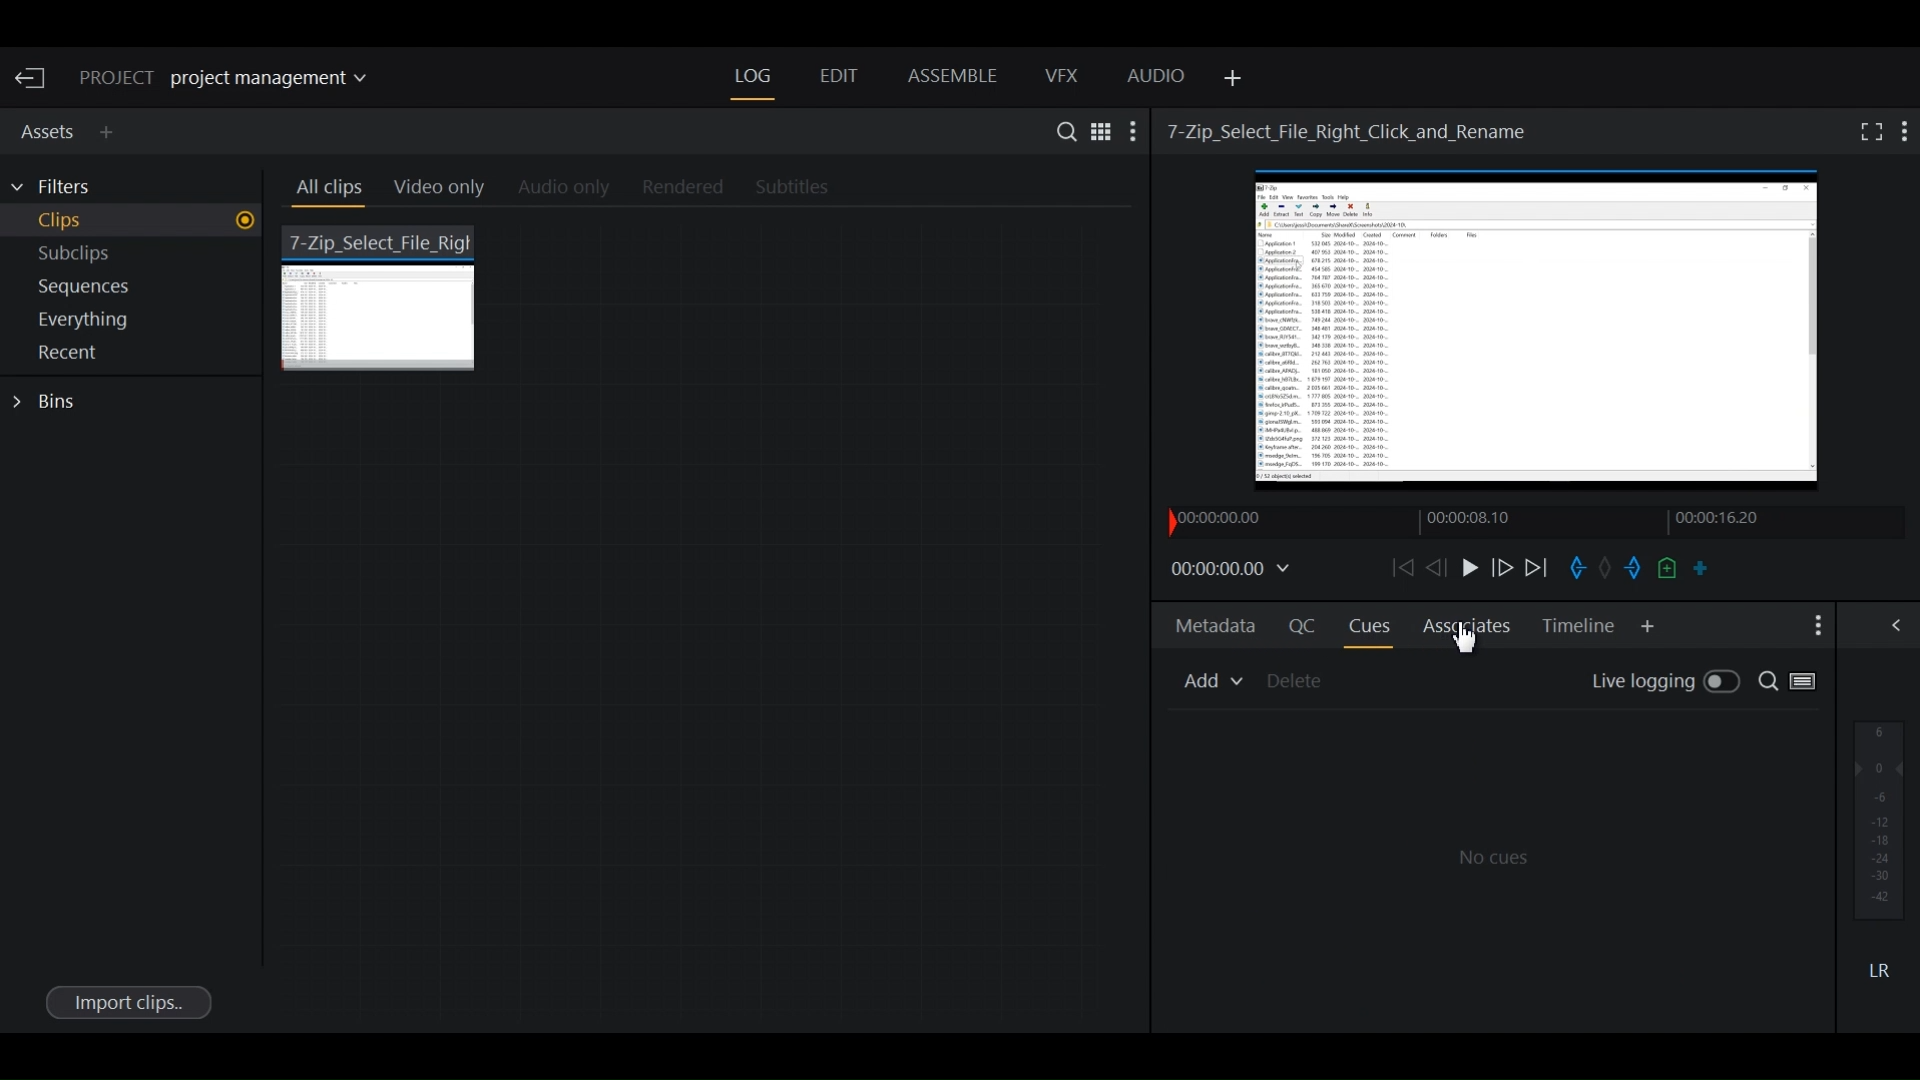 Image resolution: width=1920 pixels, height=1080 pixels. What do you see at coordinates (238, 79) in the screenshot?
I see `Show/change current project details` at bounding box center [238, 79].